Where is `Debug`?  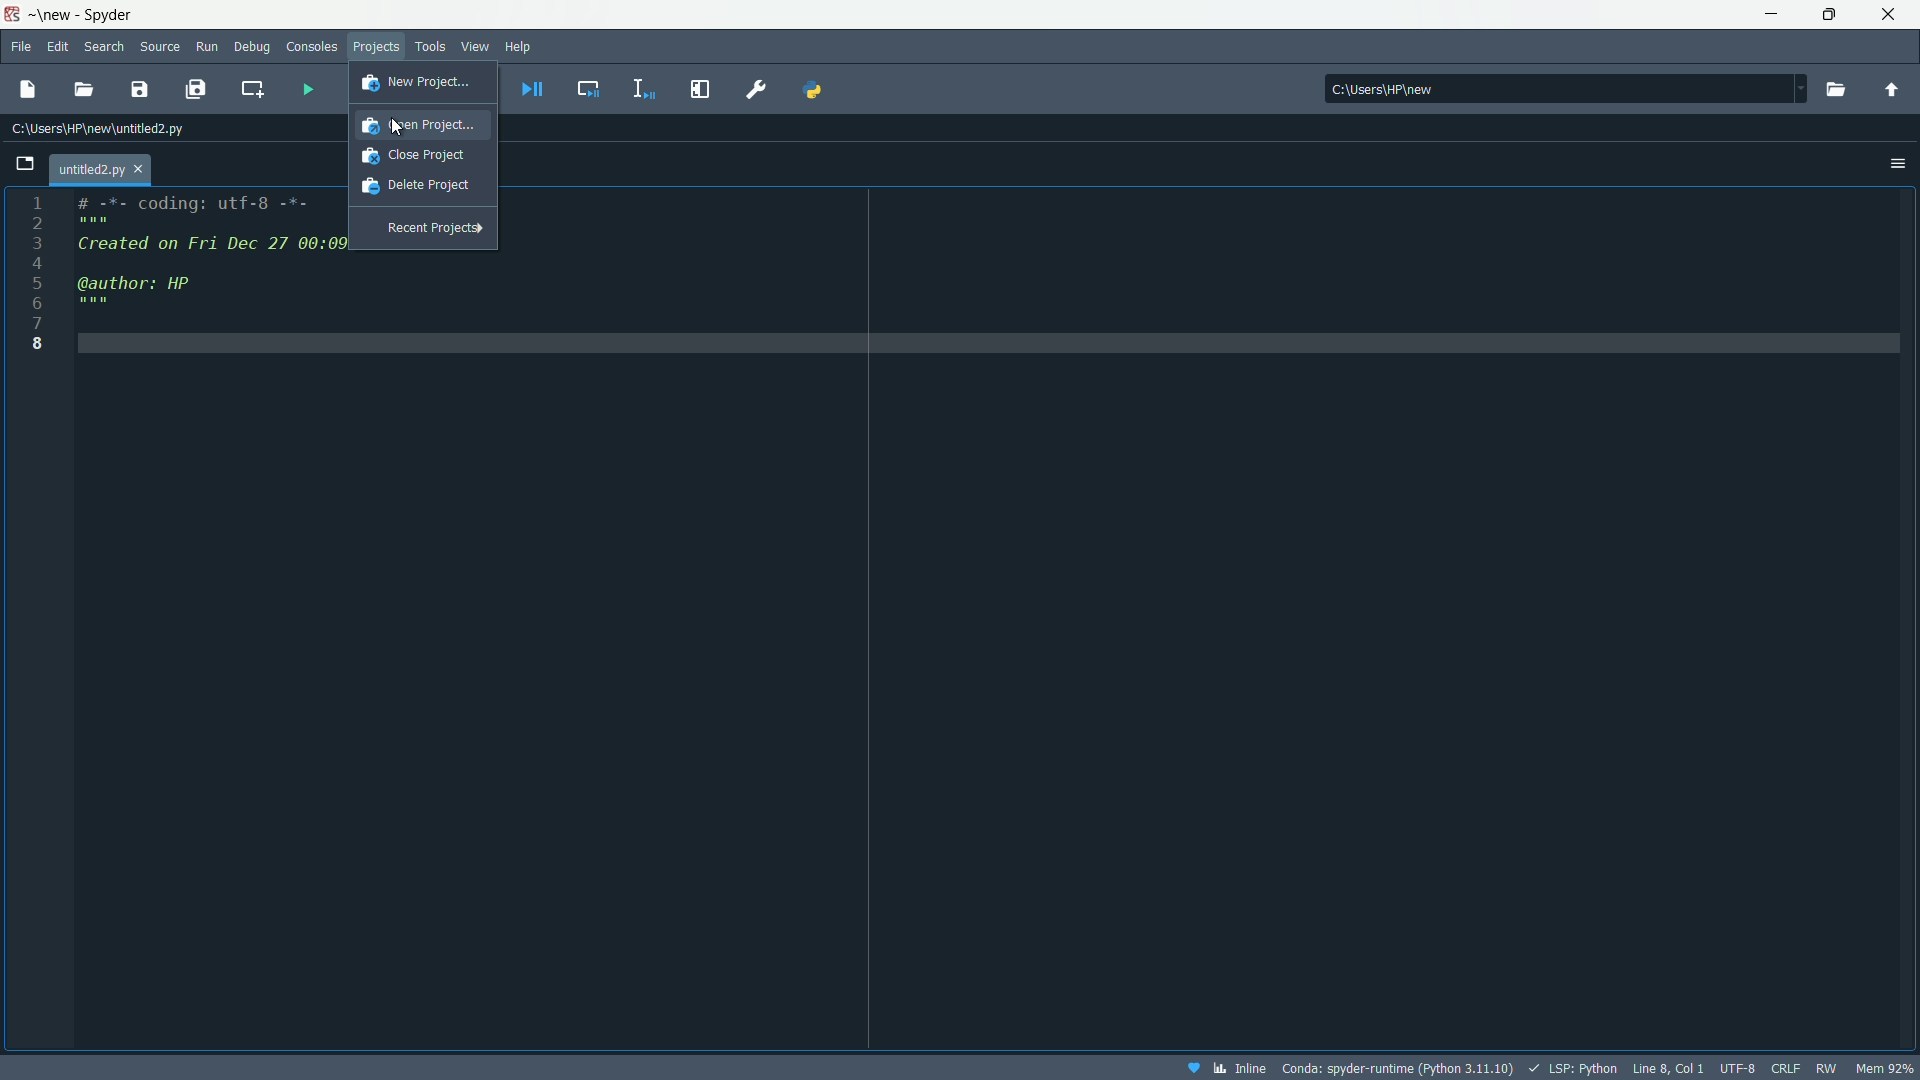
Debug is located at coordinates (252, 48).